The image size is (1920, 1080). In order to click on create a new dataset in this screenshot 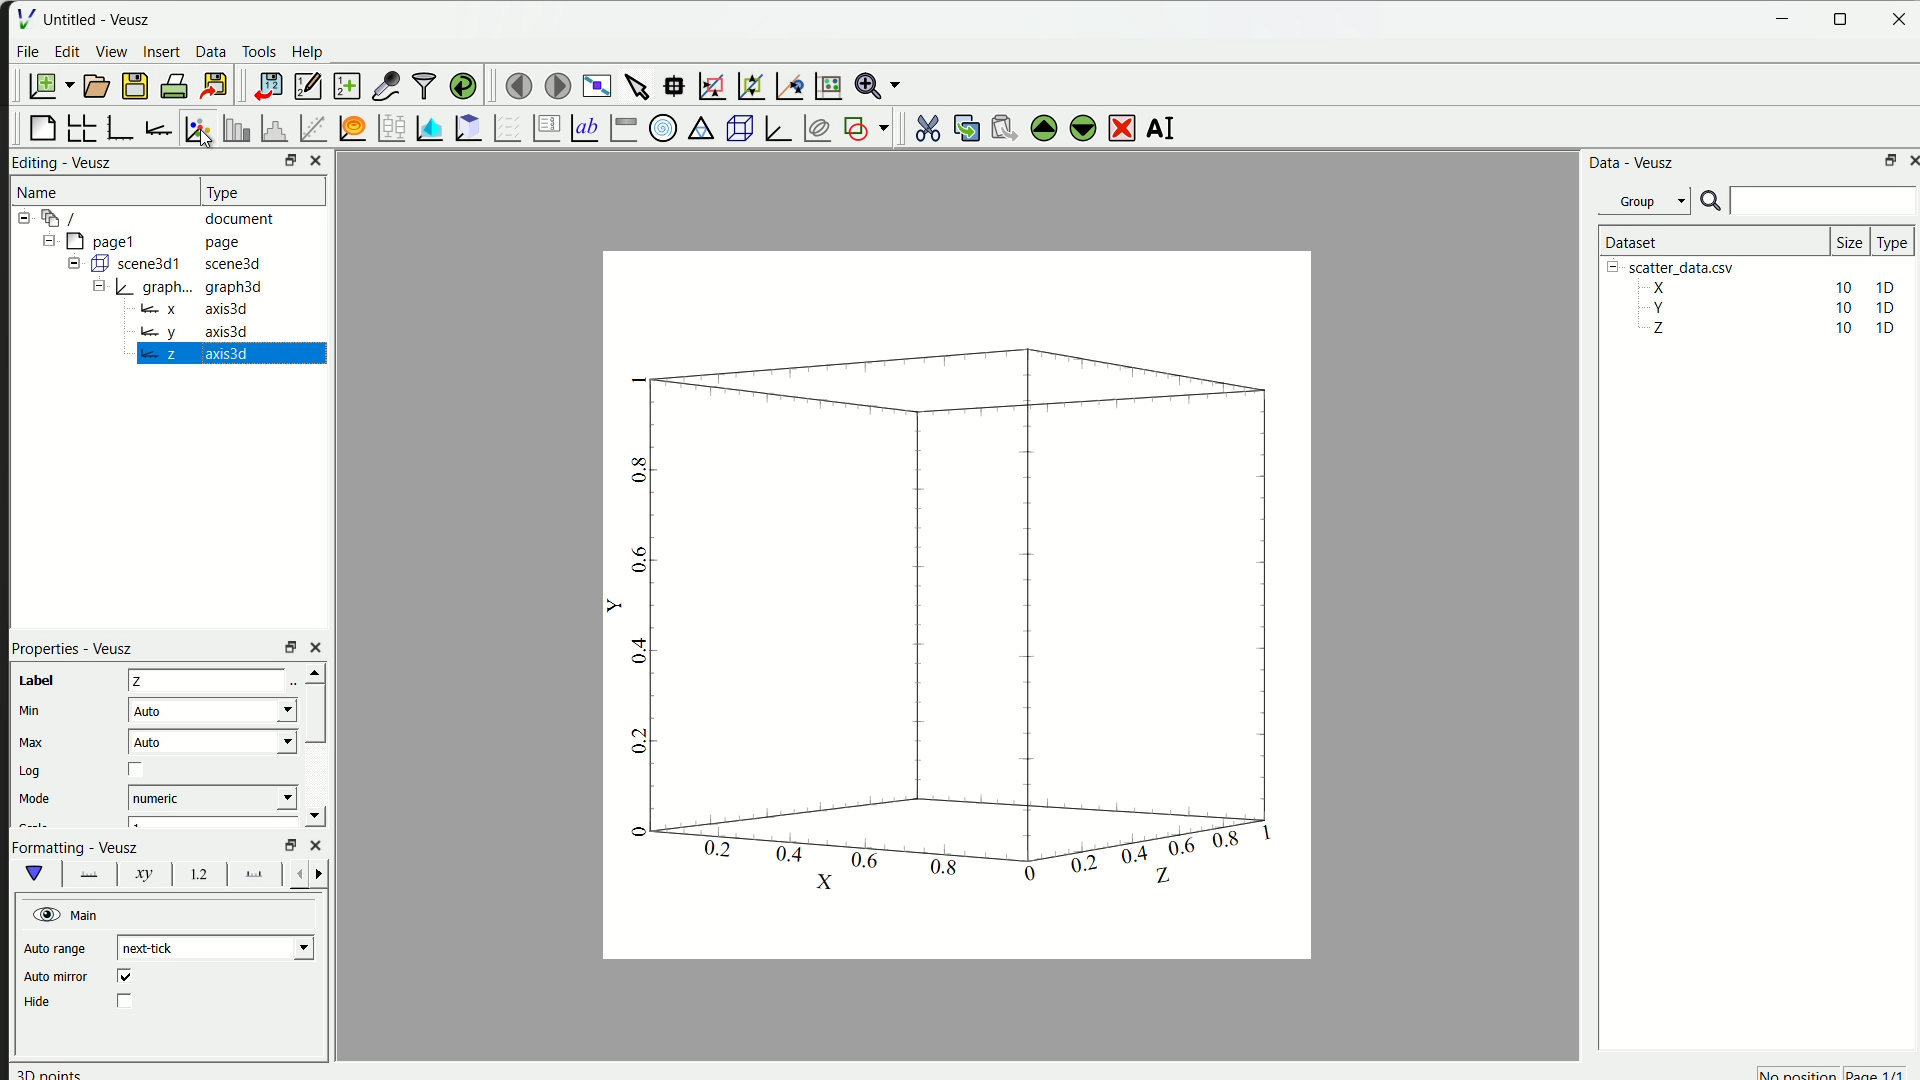, I will do `click(346, 84)`.